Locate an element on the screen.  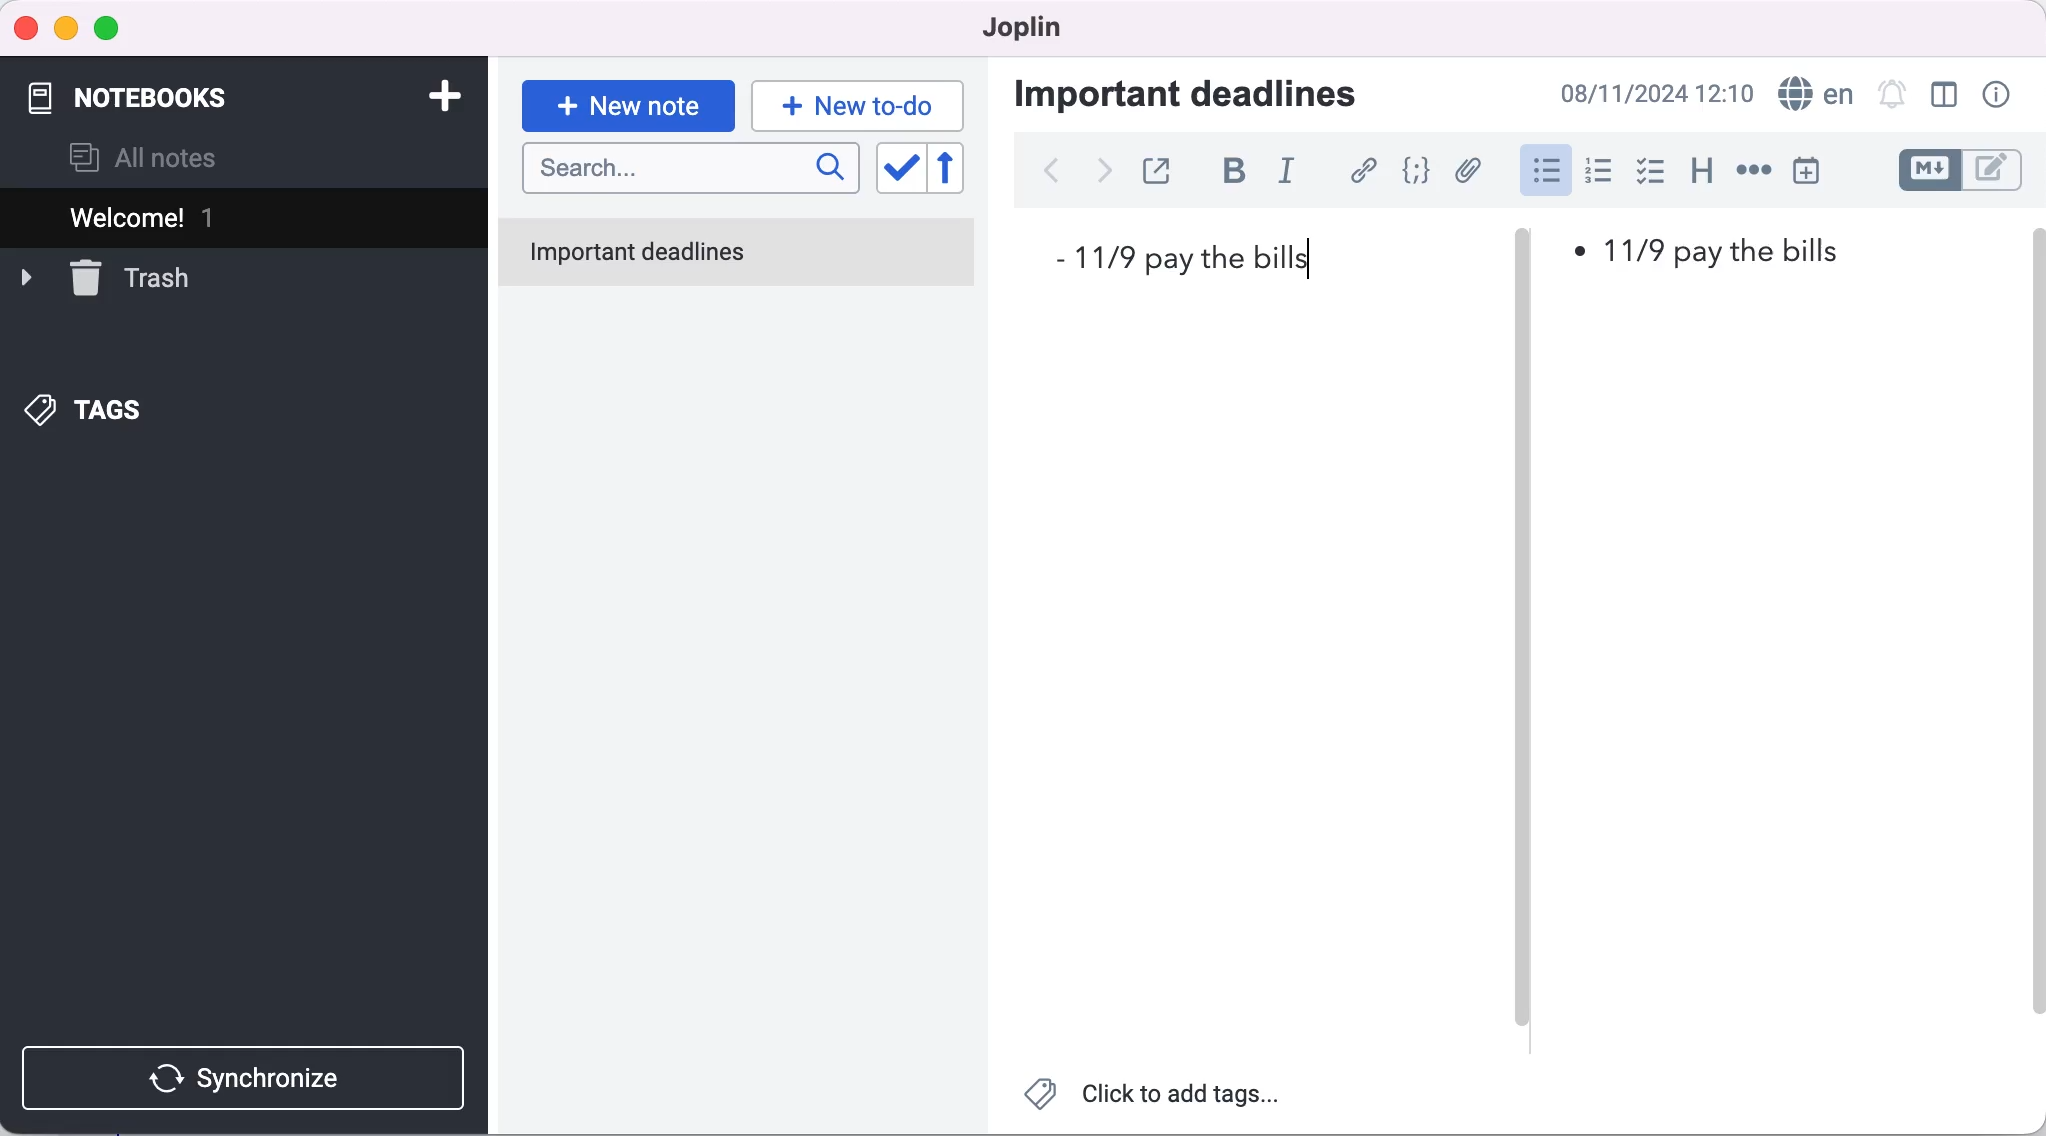
toggle sort order field is located at coordinates (899, 172).